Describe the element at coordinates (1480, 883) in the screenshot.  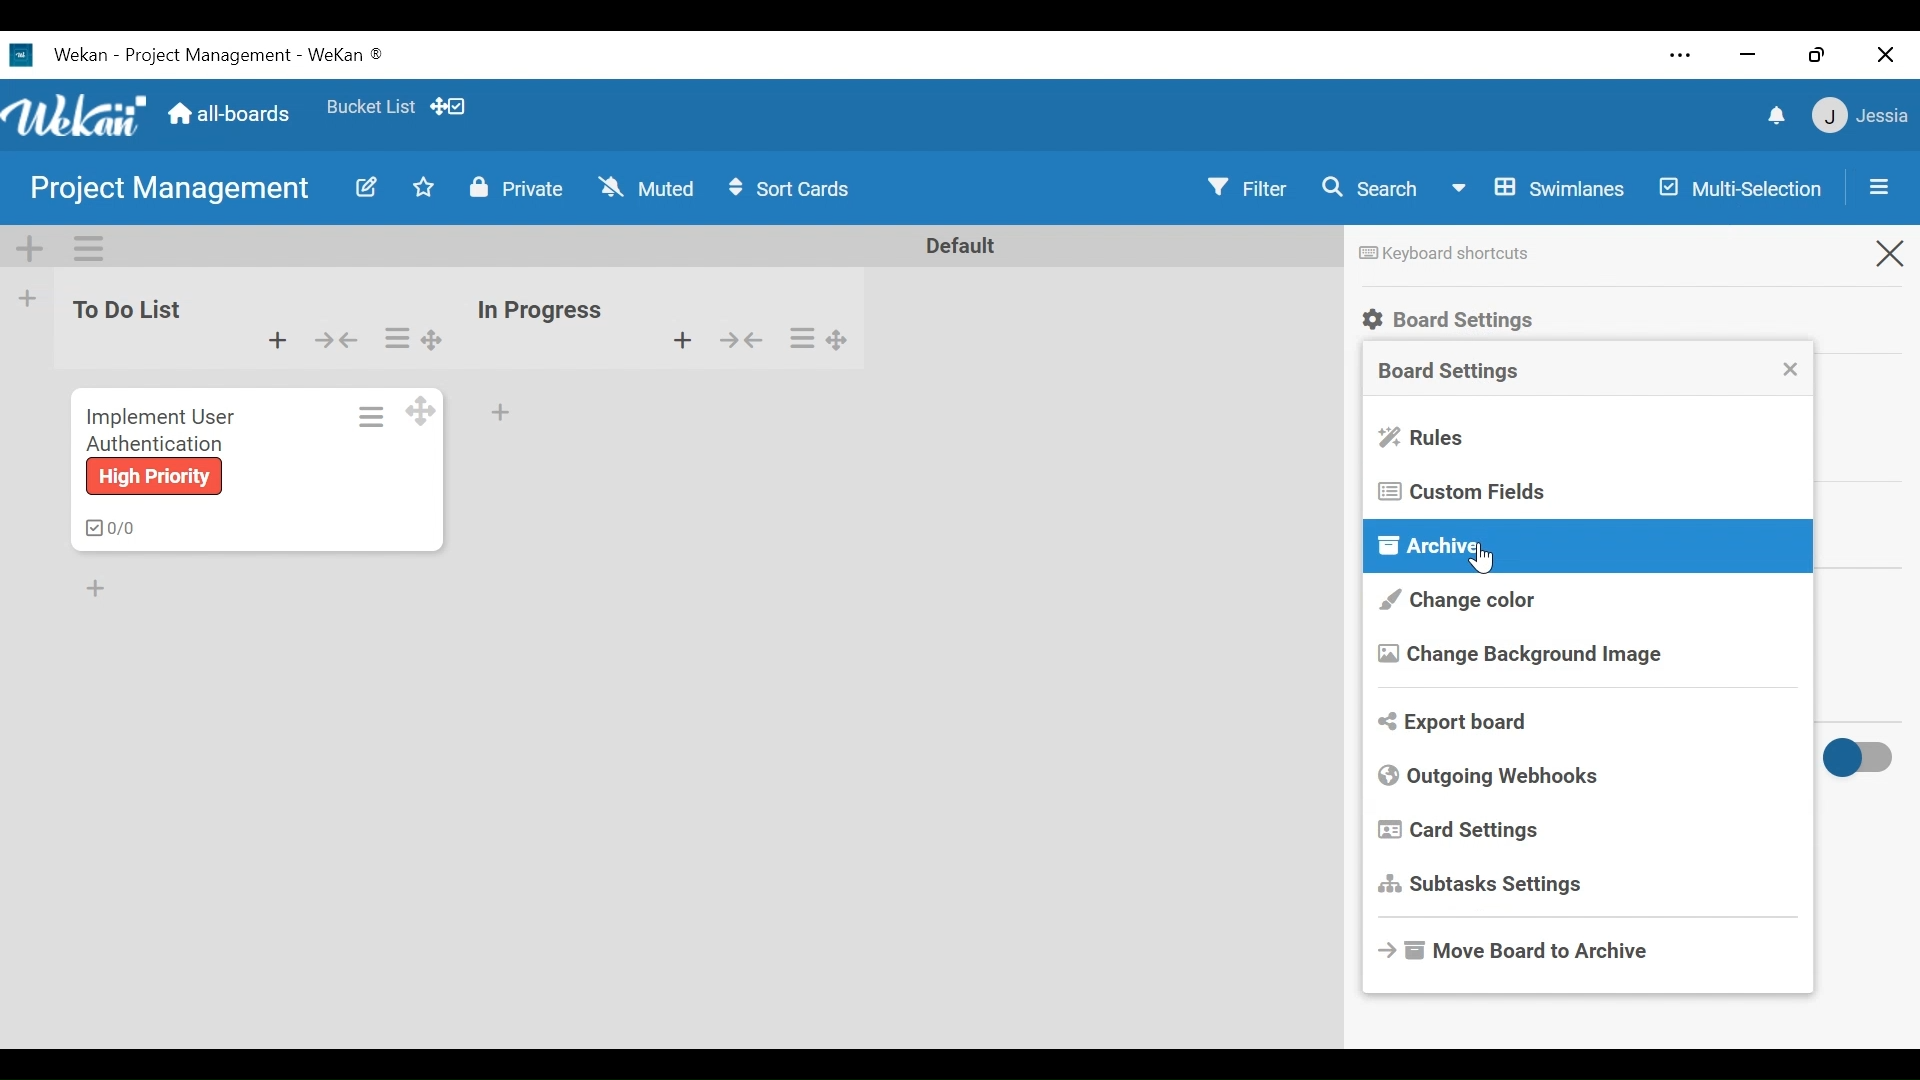
I see `Subtasks Settings` at that location.